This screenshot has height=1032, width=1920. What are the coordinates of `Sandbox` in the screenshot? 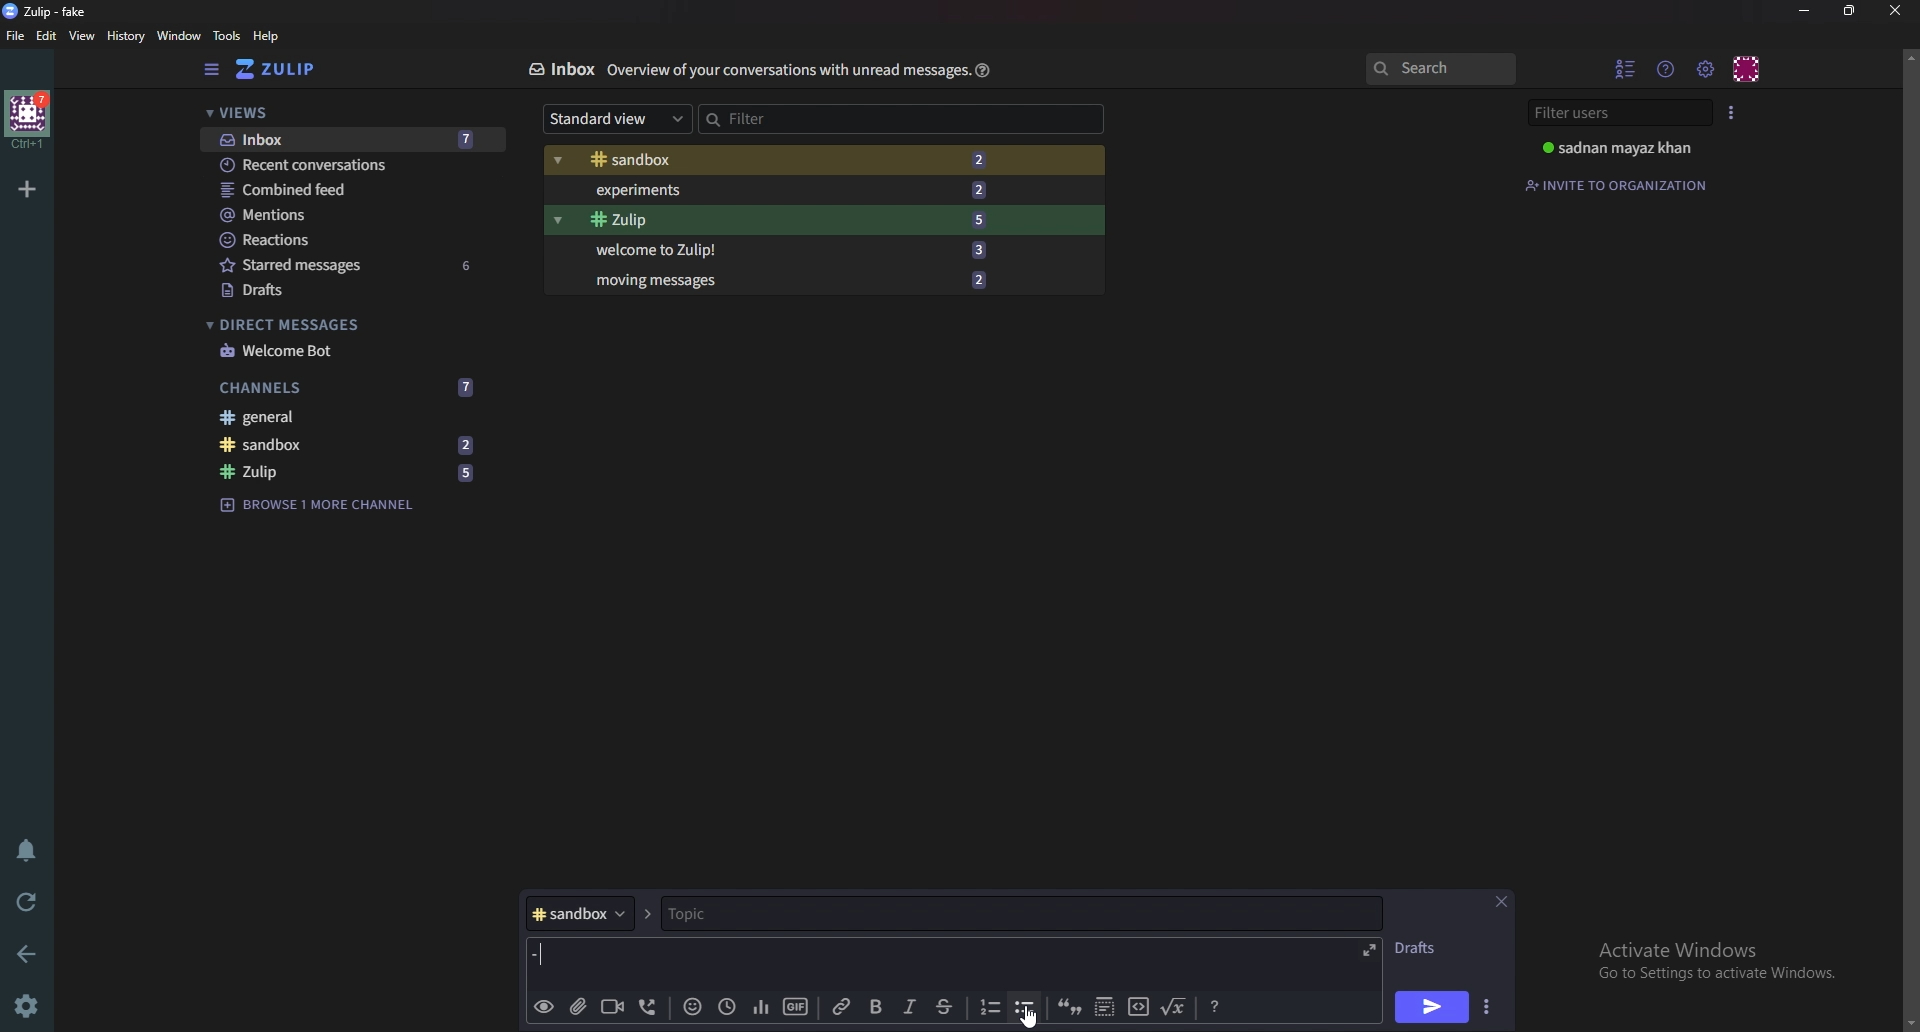 It's located at (347, 443).